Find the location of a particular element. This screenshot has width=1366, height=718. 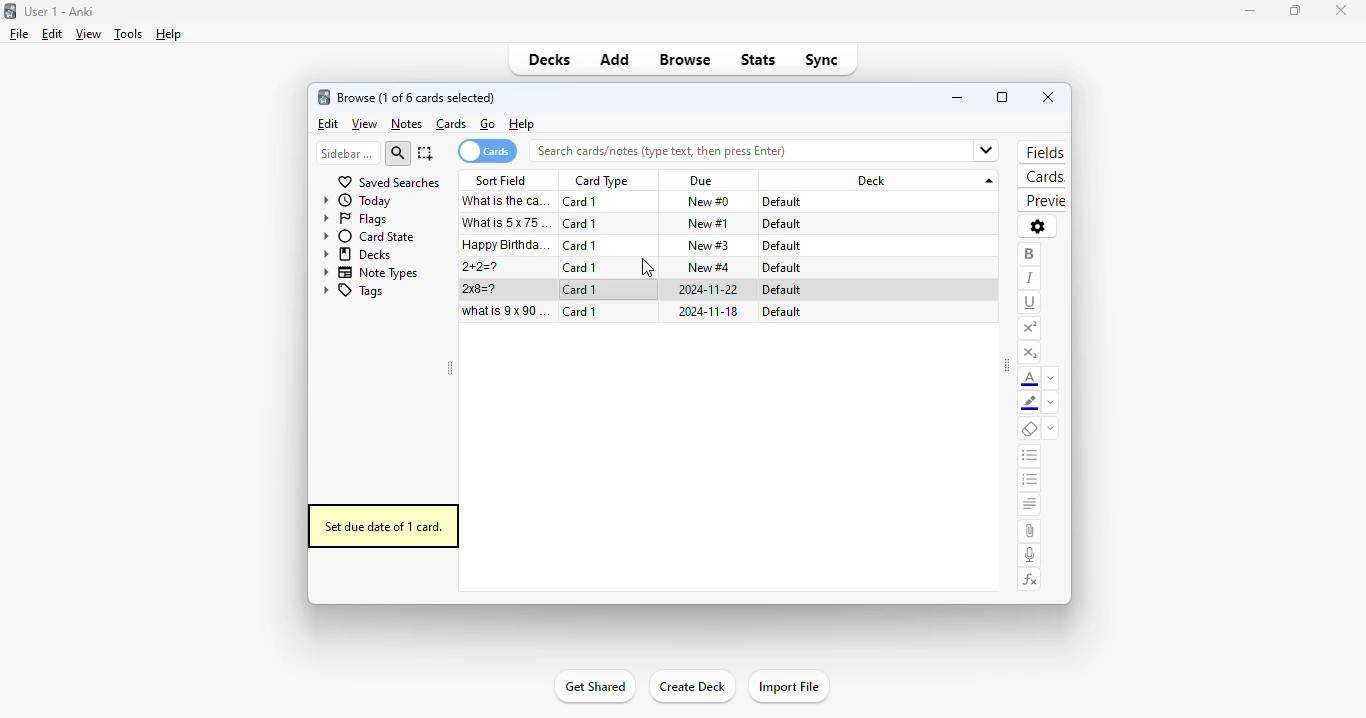

fields is located at coordinates (1045, 152).